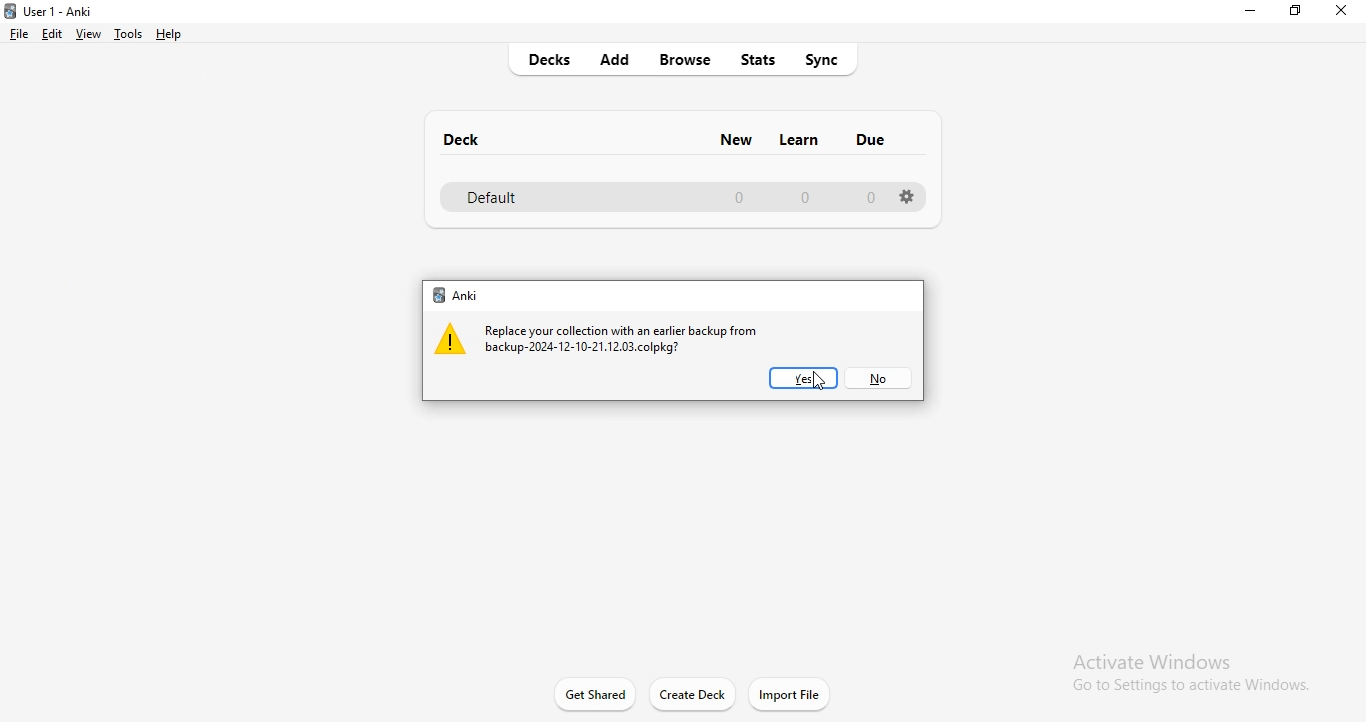 Image resolution: width=1366 pixels, height=722 pixels. I want to click on new, so click(735, 137).